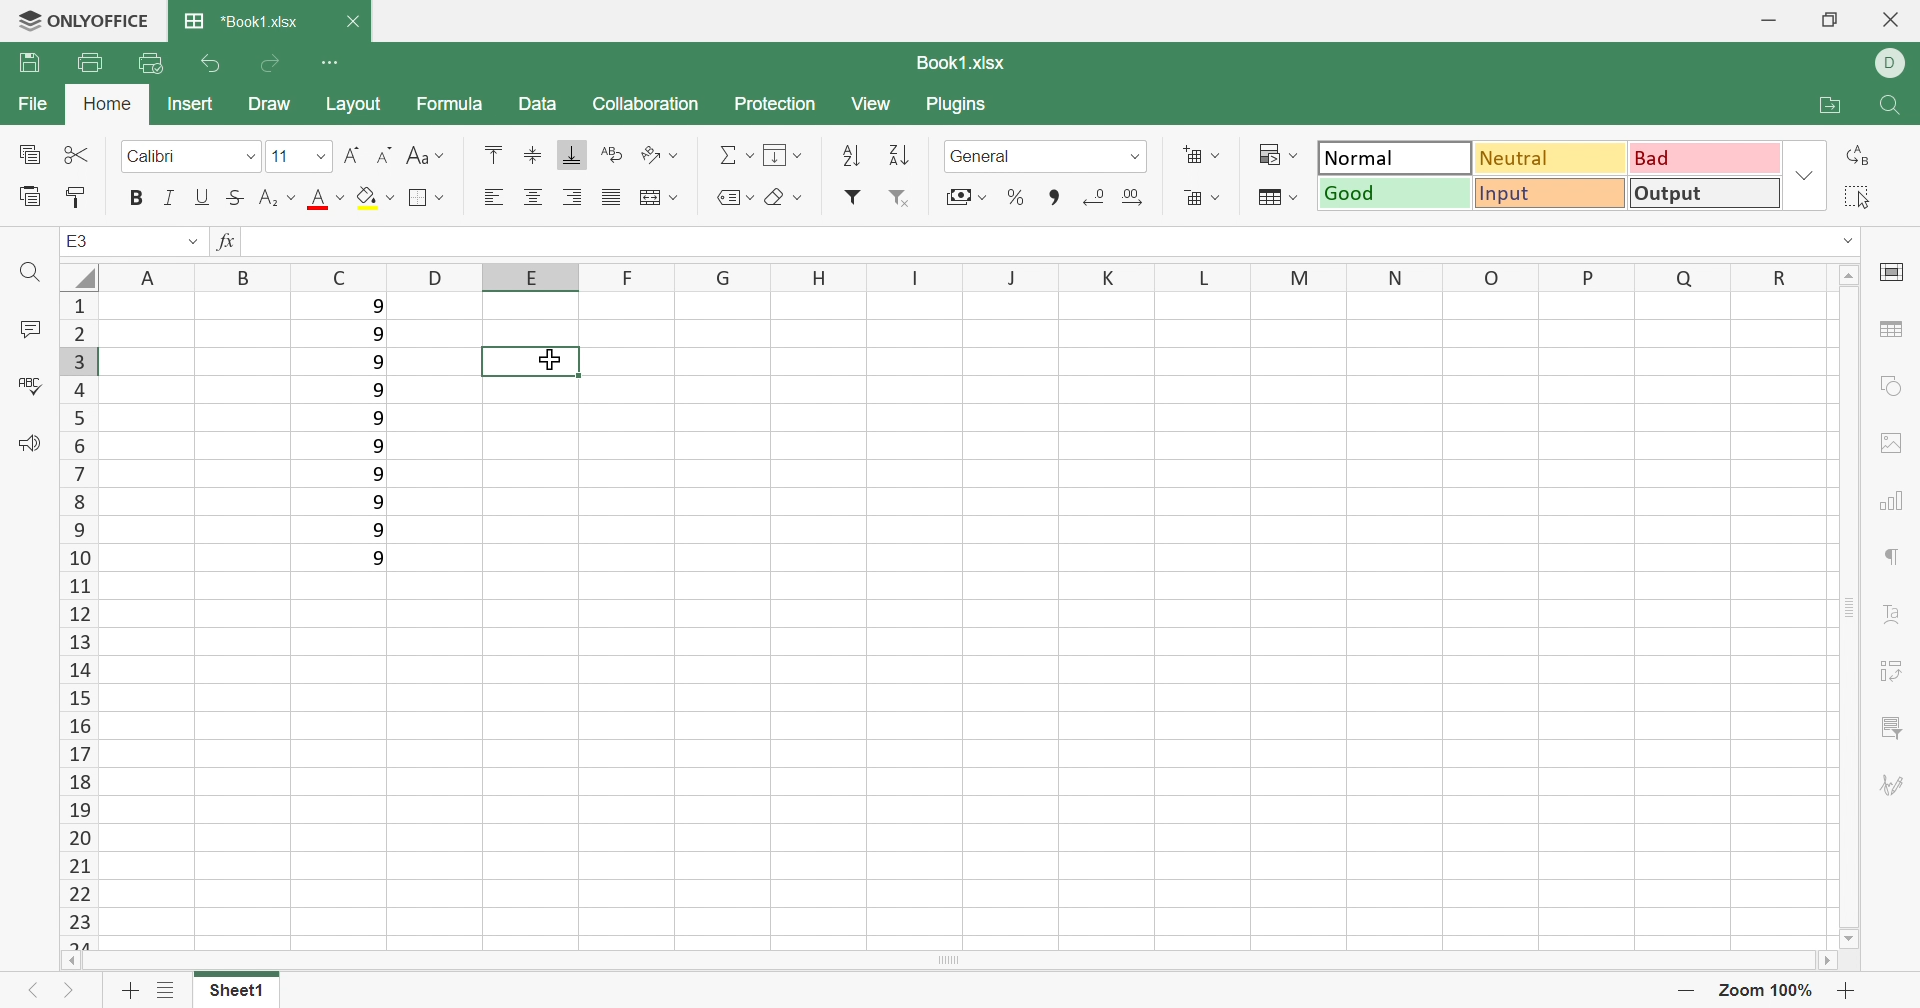 This screenshot has width=1920, height=1008. What do you see at coordinates (783, 154) in the screenshot?
I see `Fill` at bounding box center [783, 154].